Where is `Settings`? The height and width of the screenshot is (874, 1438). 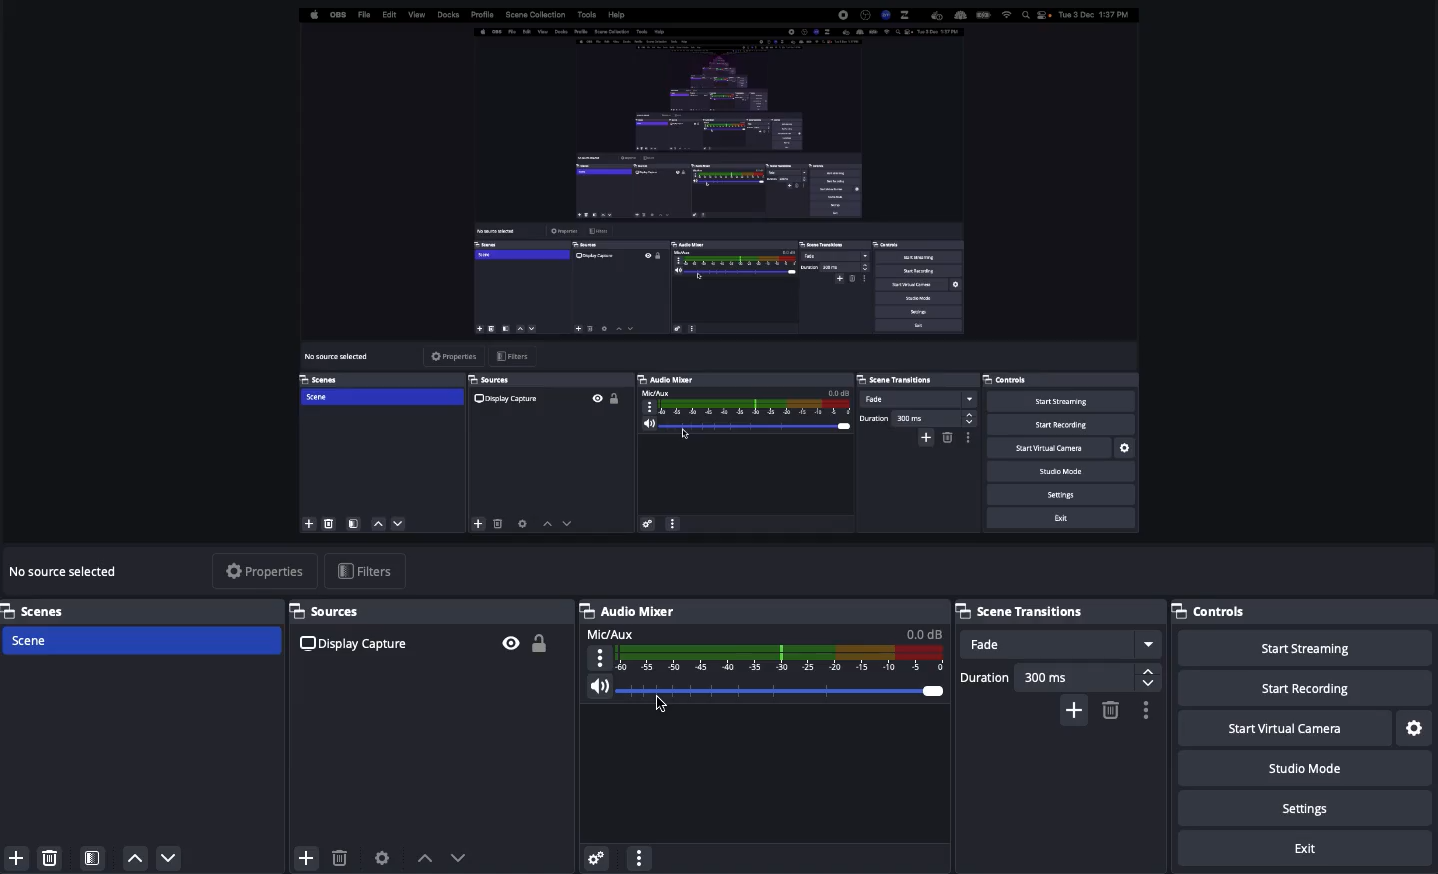 Settings is located at coordinates (1415, 727).